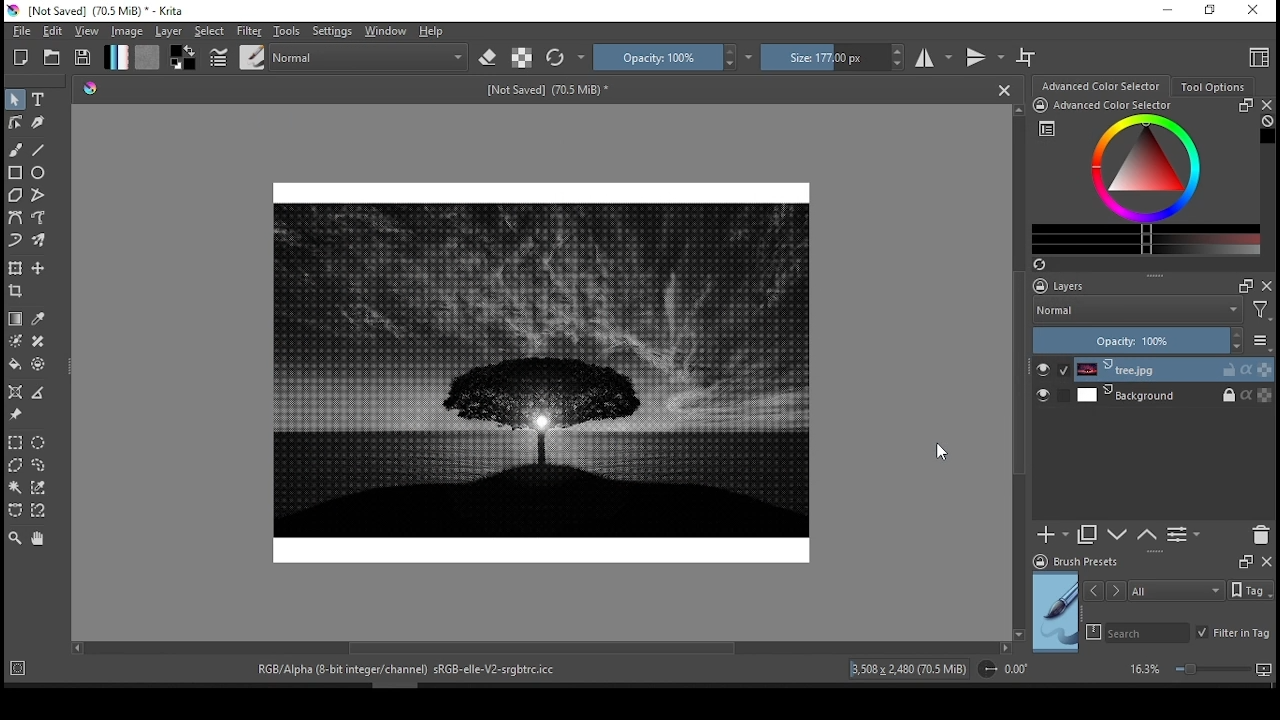  What do you see at coordinates (490, 57) in the screenshot?
I see `set eraser mode` at bounding box center [490, 57].